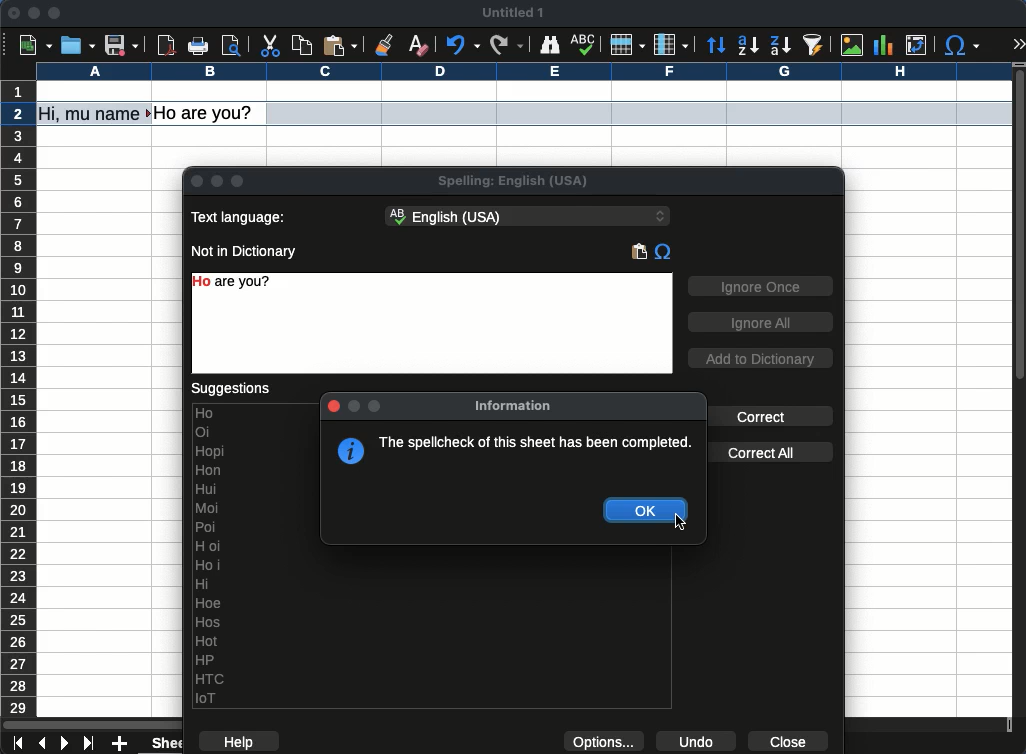 The width and height of the screenshot is (1026, 754). I want to click on undo, so click(466, 44).